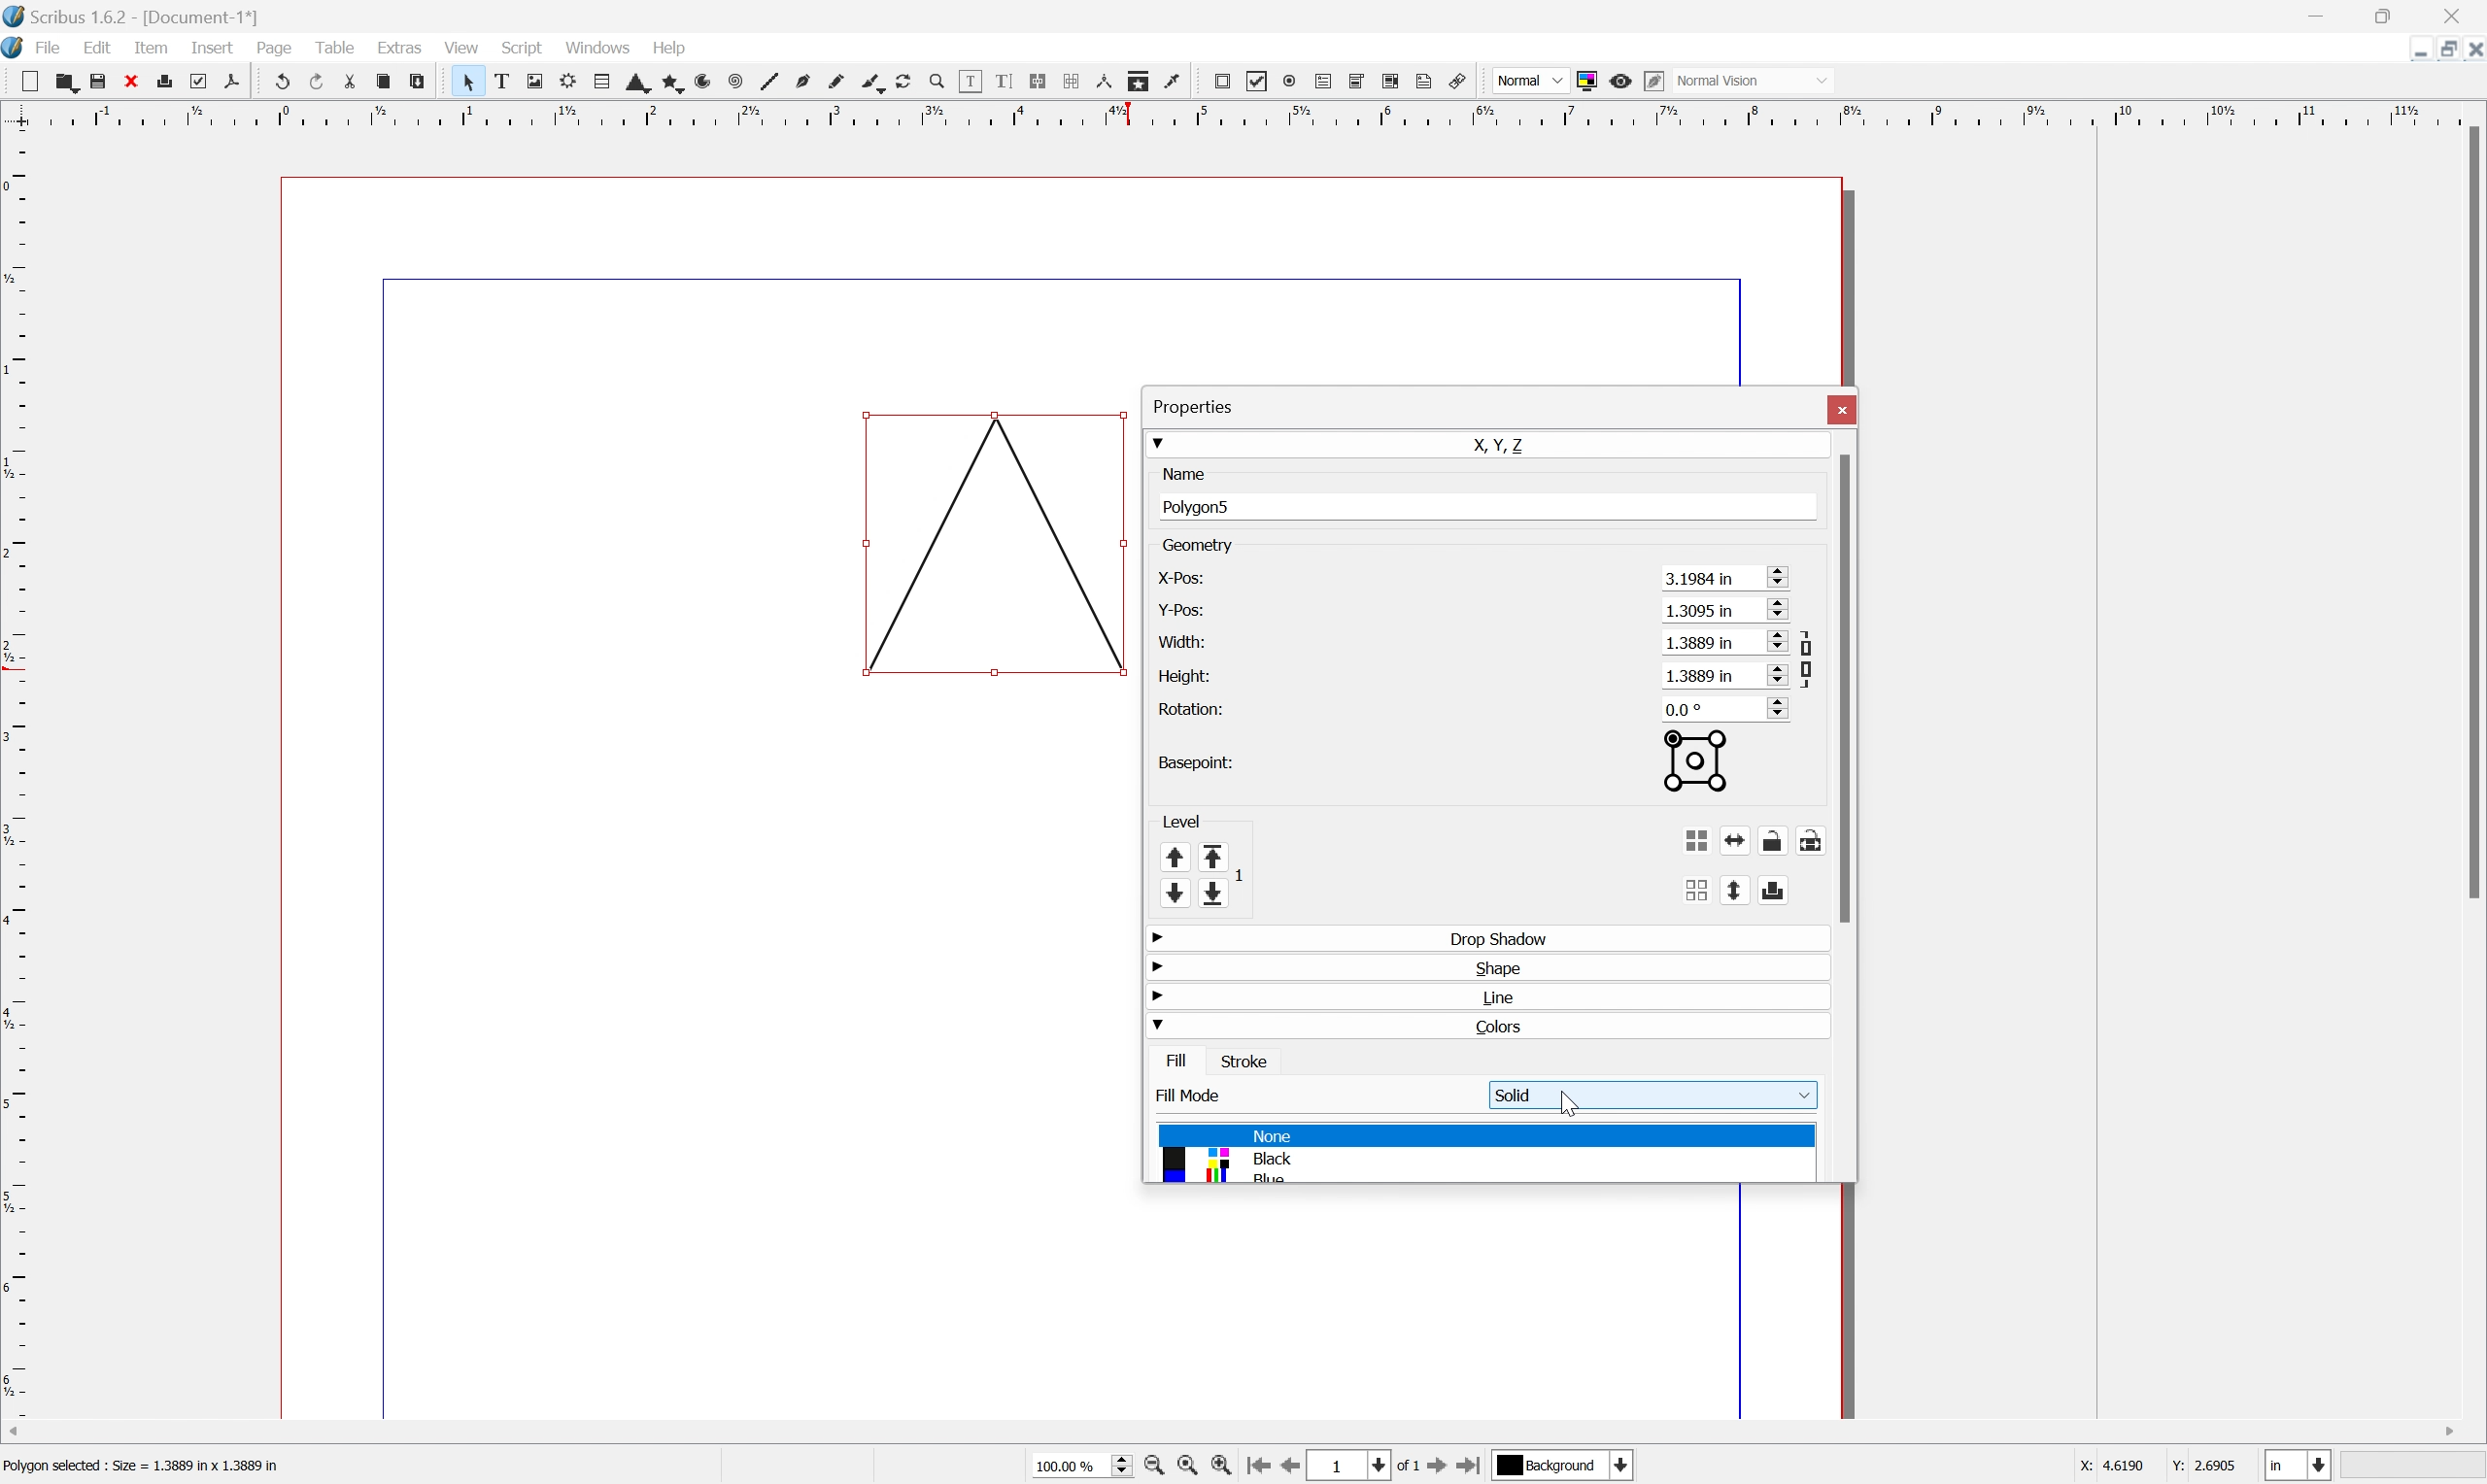  What do you see at coordinates (1726, 674) in the screenshot?
I see `1.3889 in` at bounding box center [1726, 674].